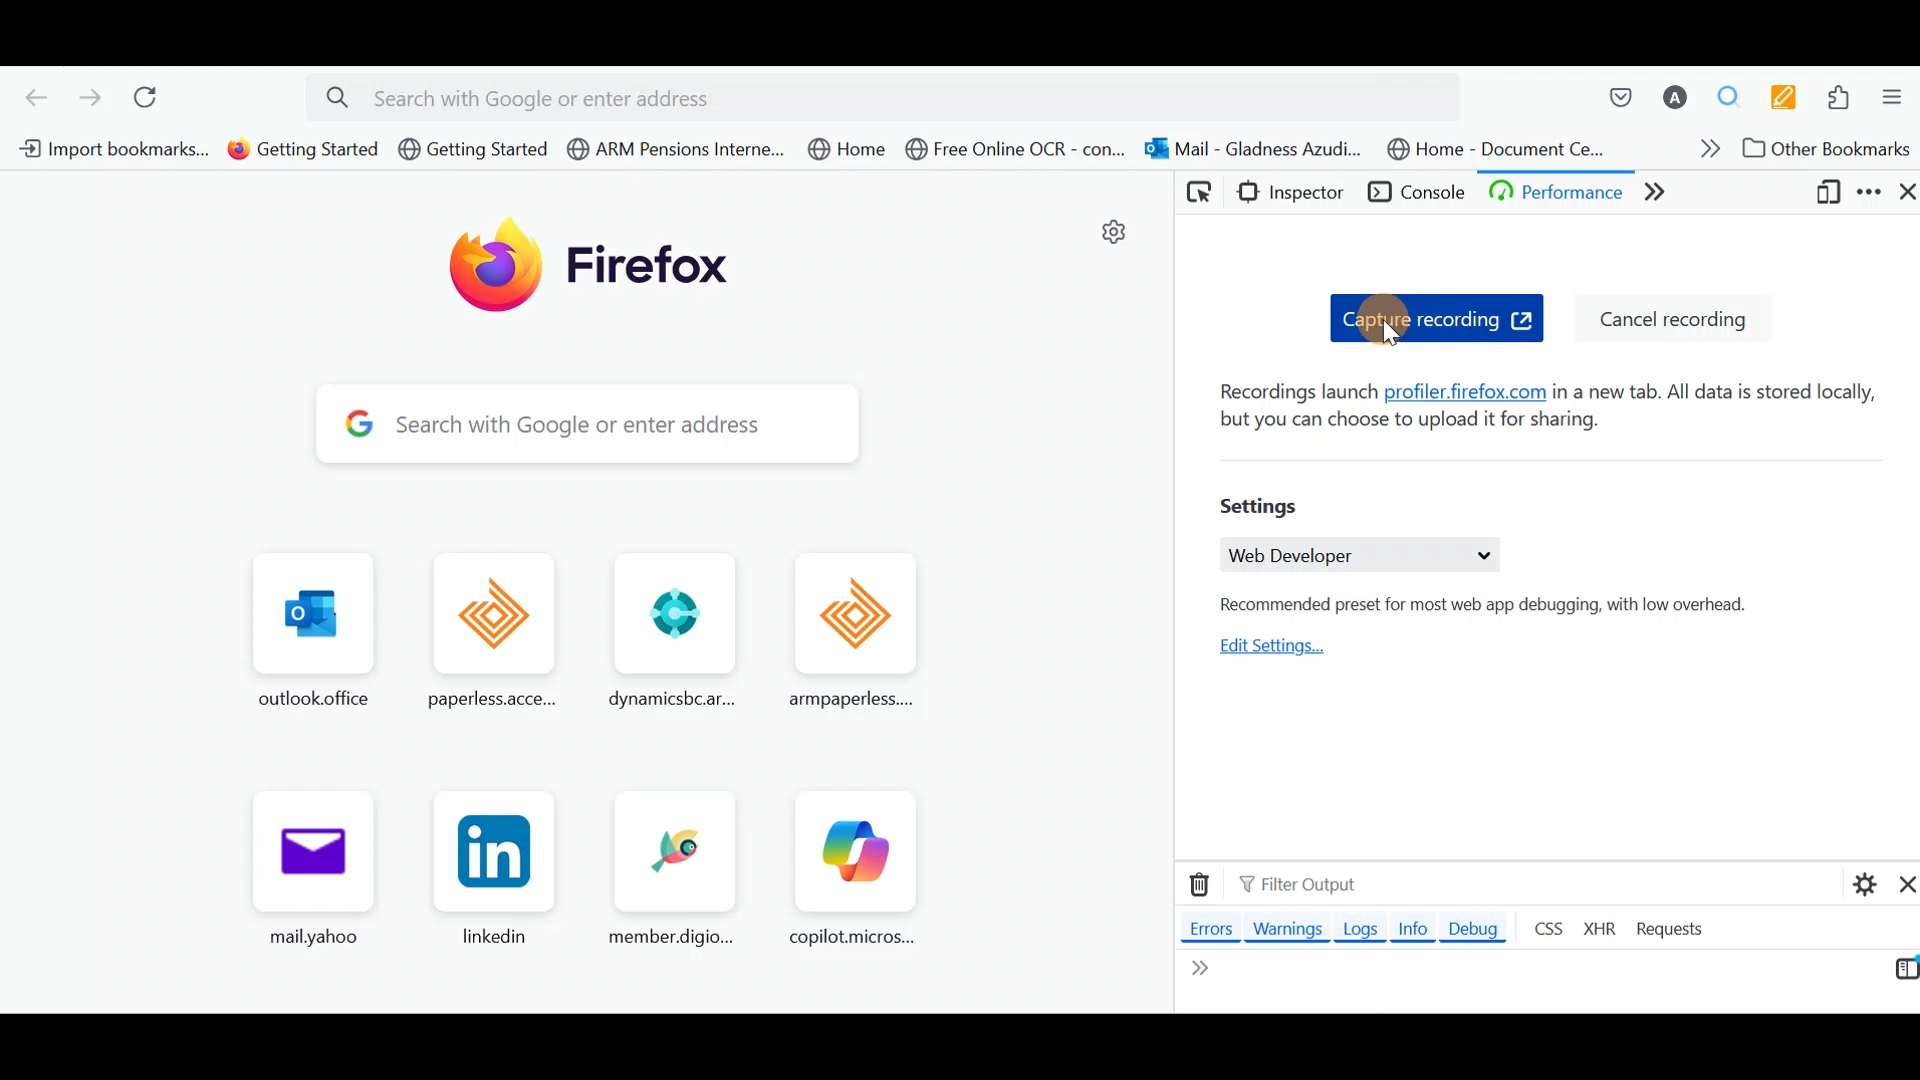 Image resolution: width=1920 pixels, height=1080 pixels. Describe the element at coordinates (1610, 97) in the screenshot. I see `Save to pocket` at that location.